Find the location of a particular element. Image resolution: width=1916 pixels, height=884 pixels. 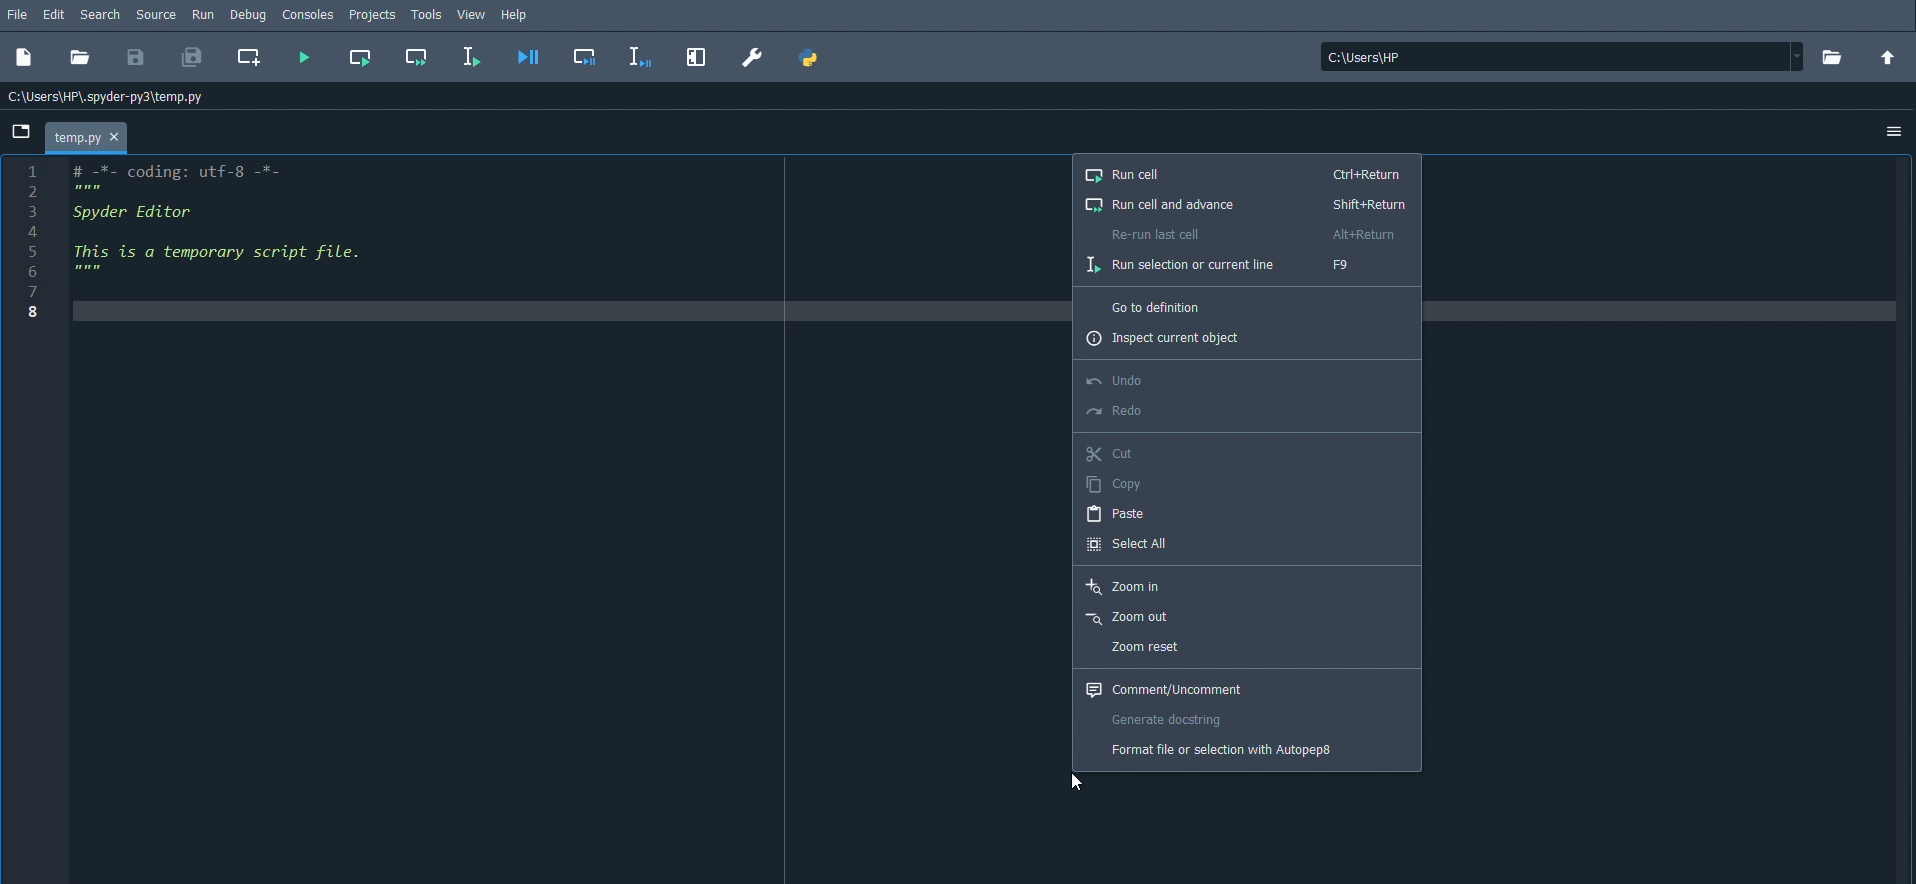

Run cell and advance is located at coordinates (1248, 206).